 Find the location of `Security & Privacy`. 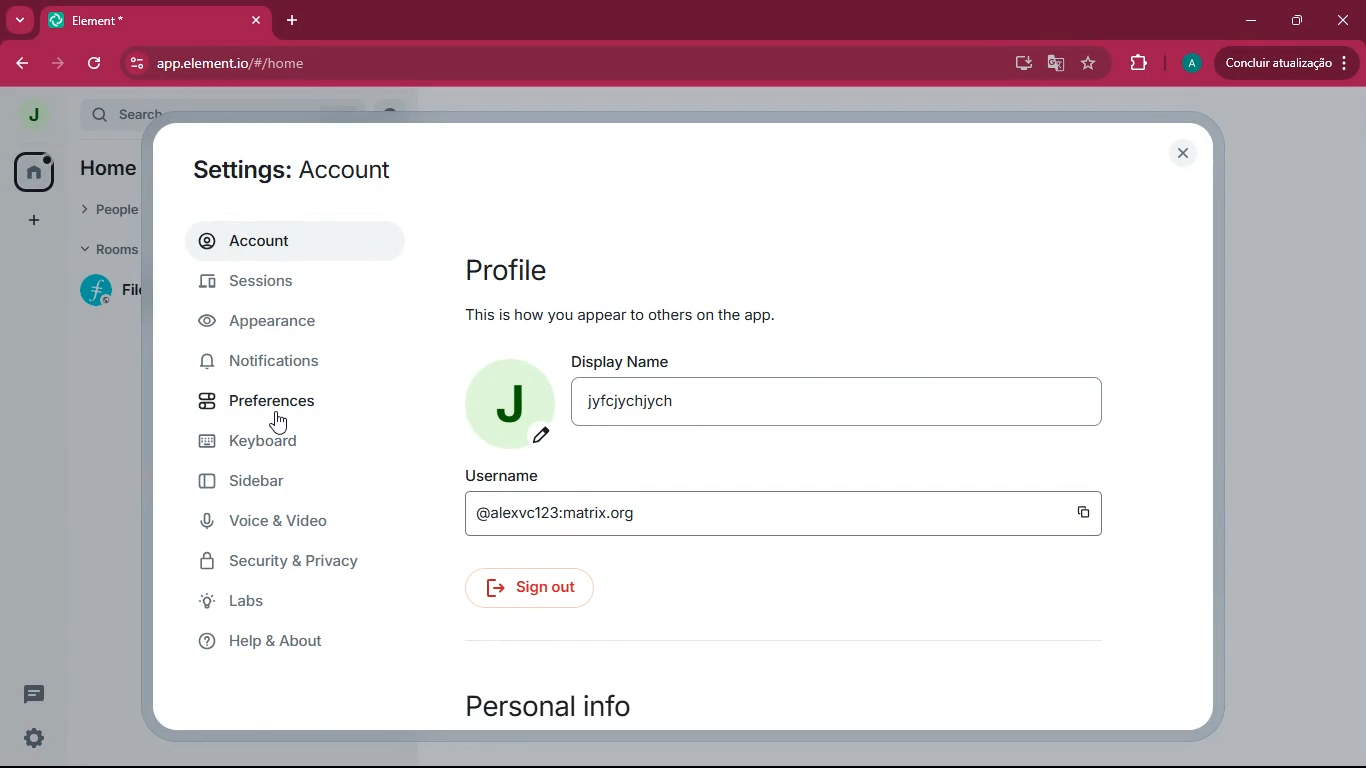

Security & Privacy is located at coordinates (290, 564).